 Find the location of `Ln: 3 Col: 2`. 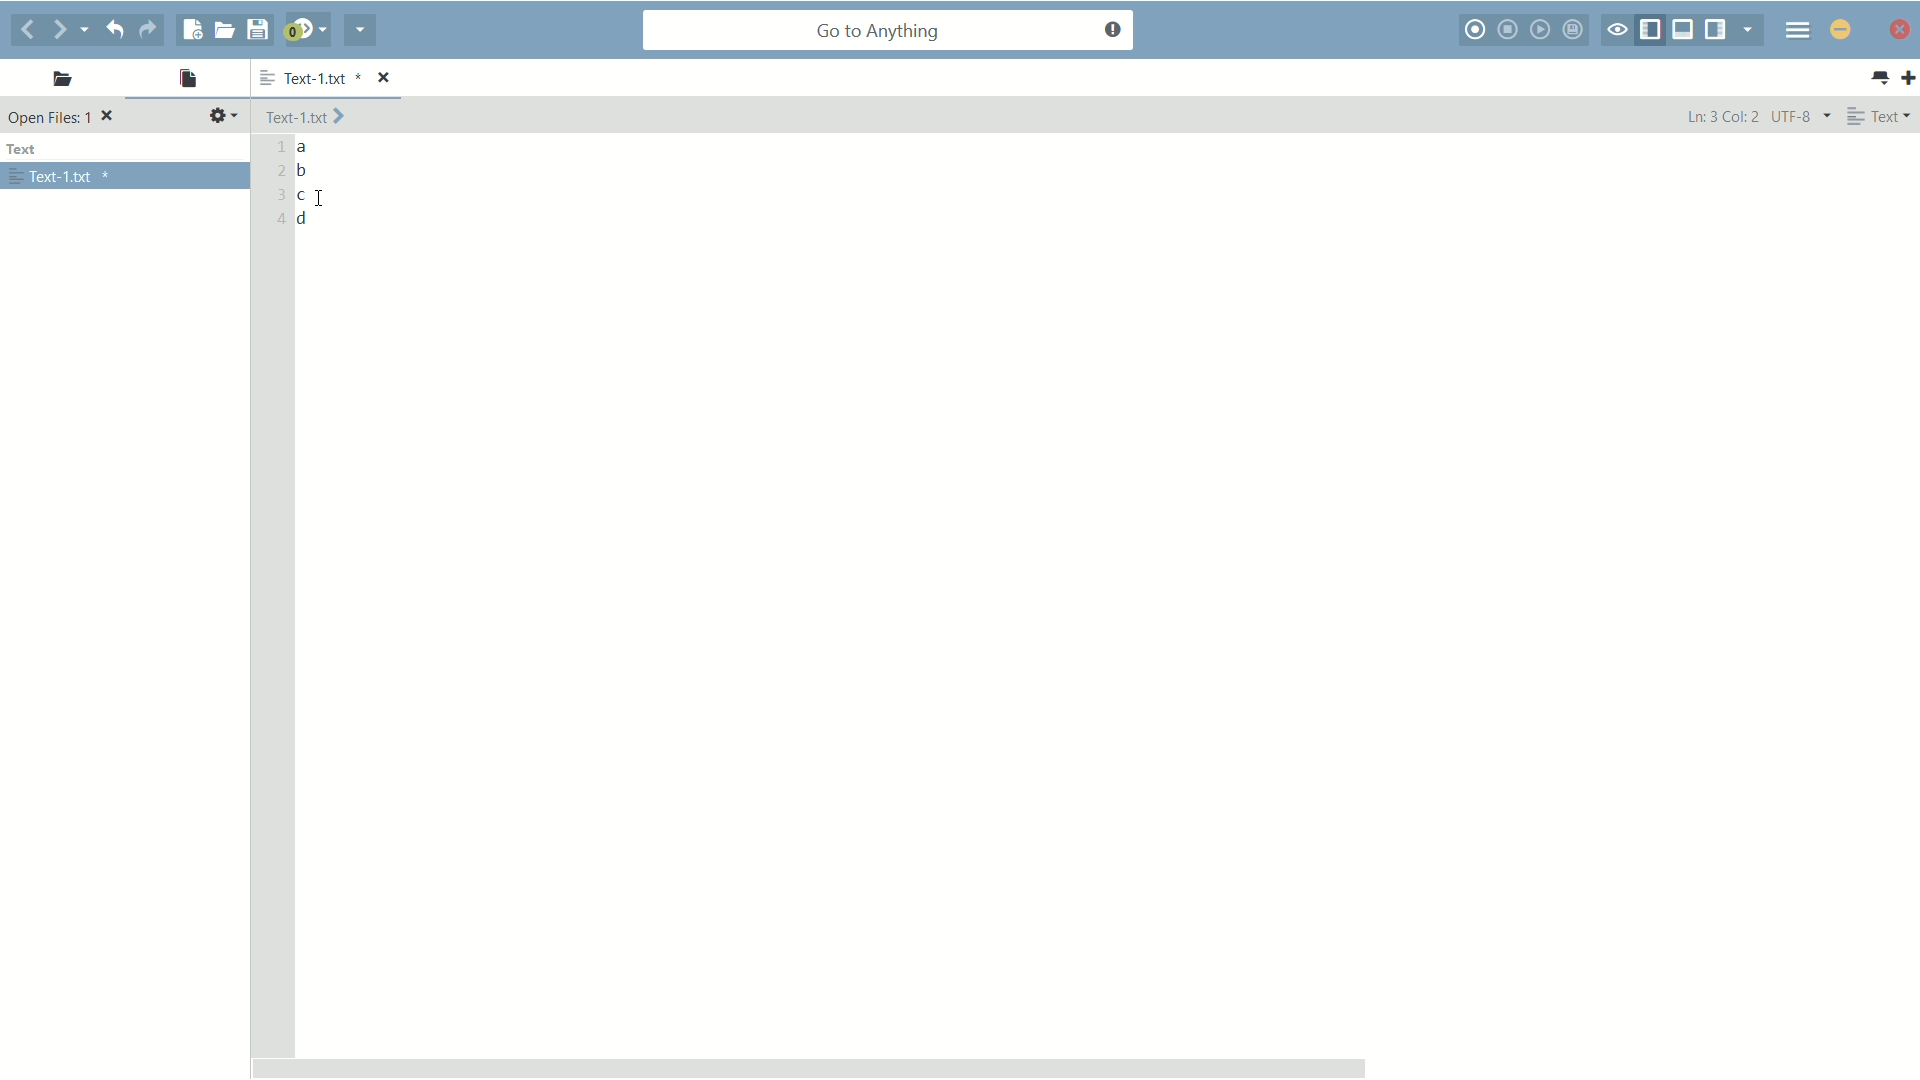

Ln: 3 Col: 2 is located at coordinates (1721, 118).